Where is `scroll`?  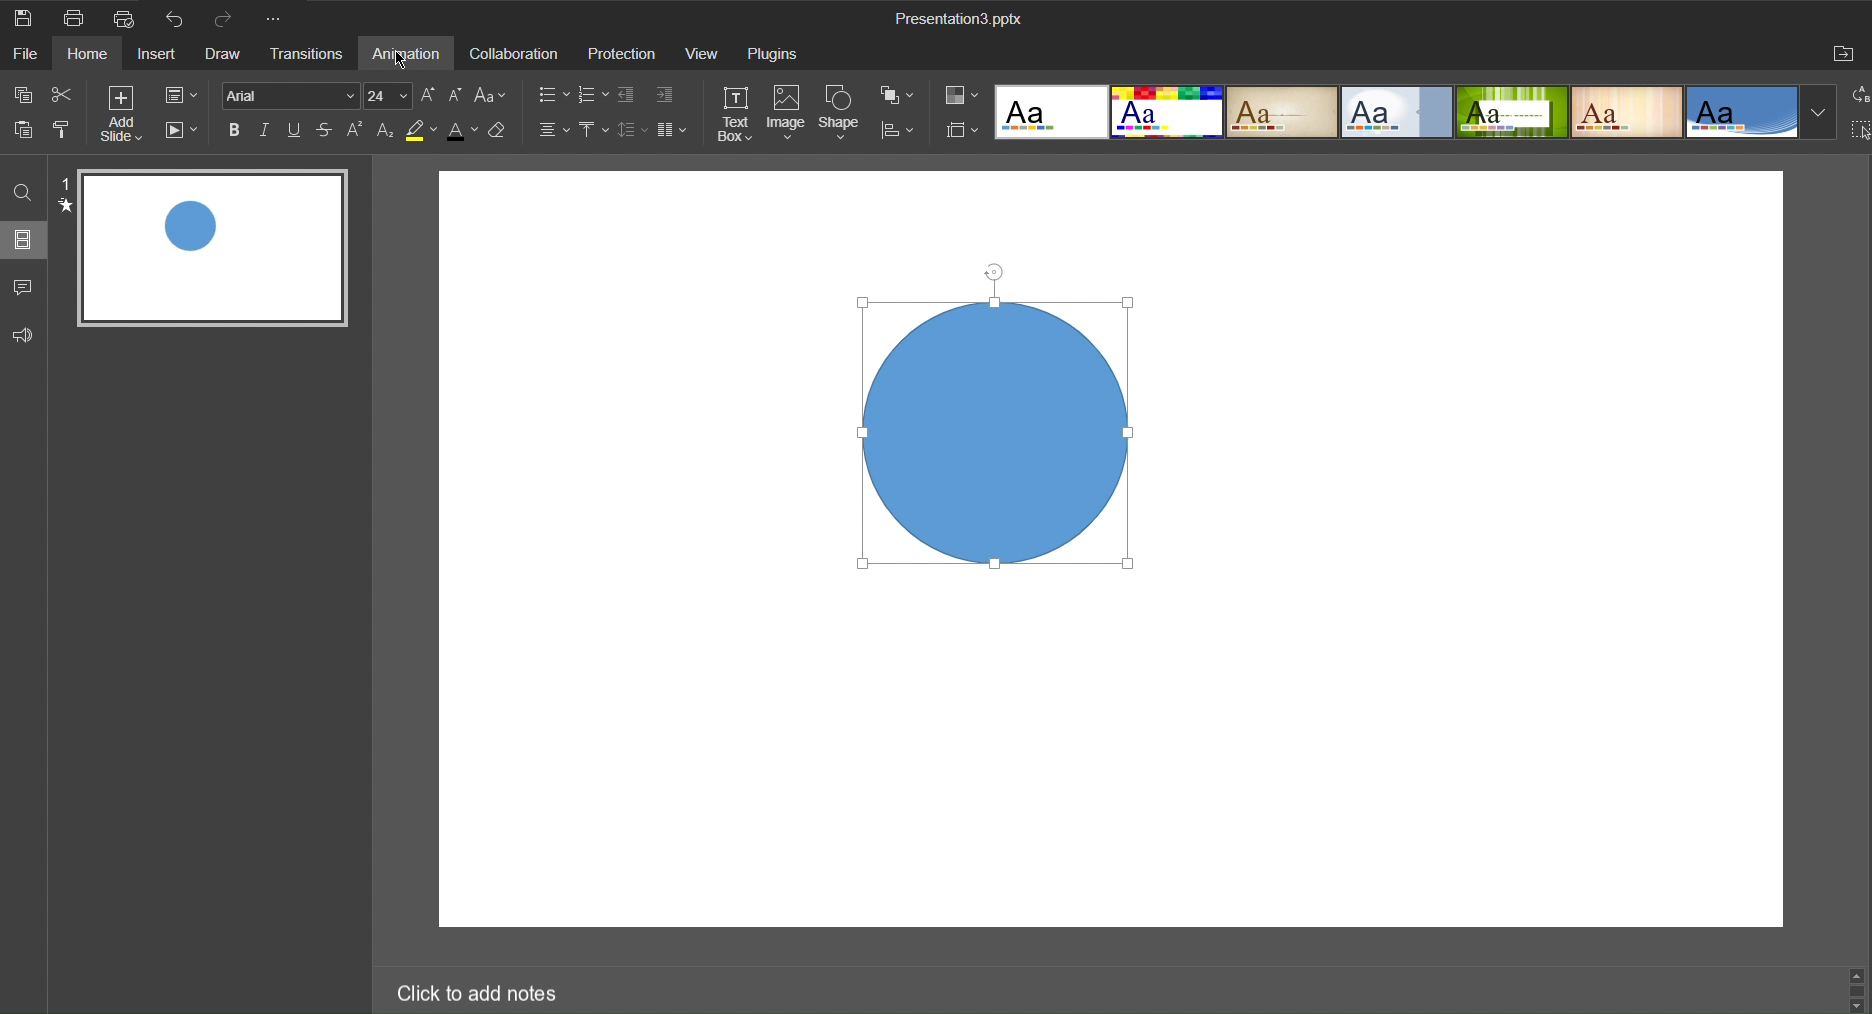 scroll is located at coordinates (1856, 988).